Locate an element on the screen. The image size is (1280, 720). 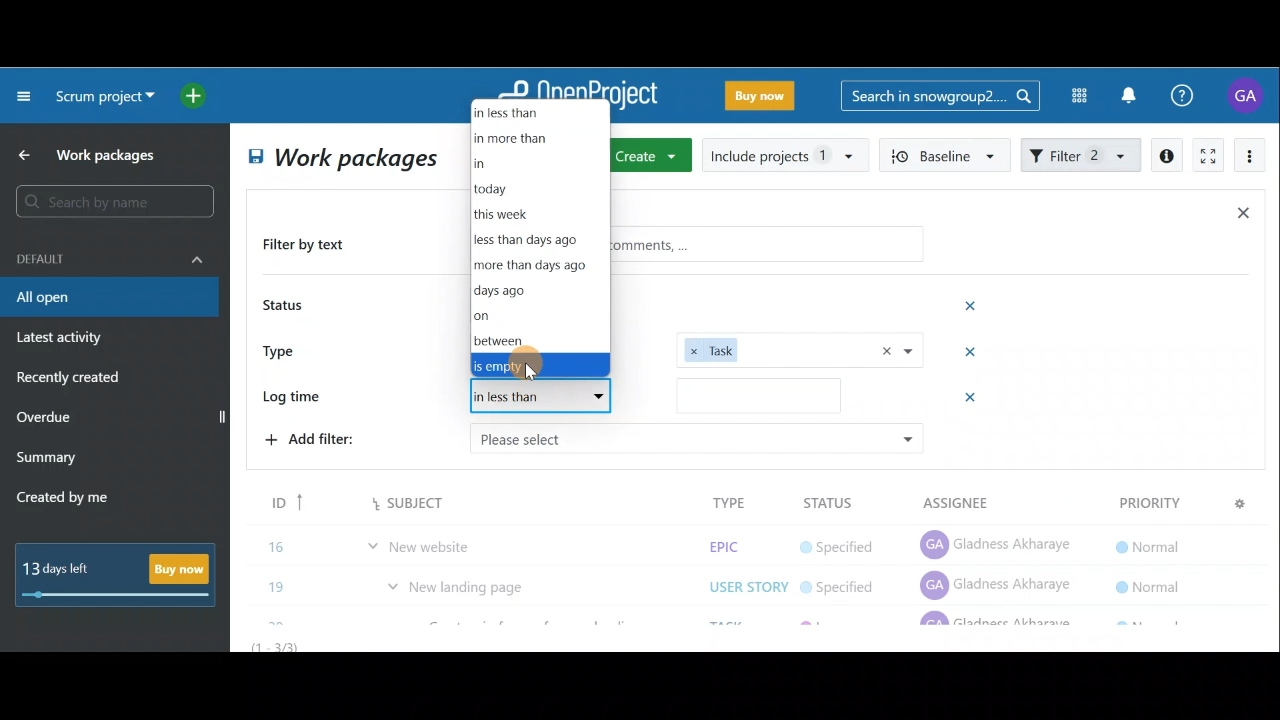
Status is located at coordinates (286, 307).